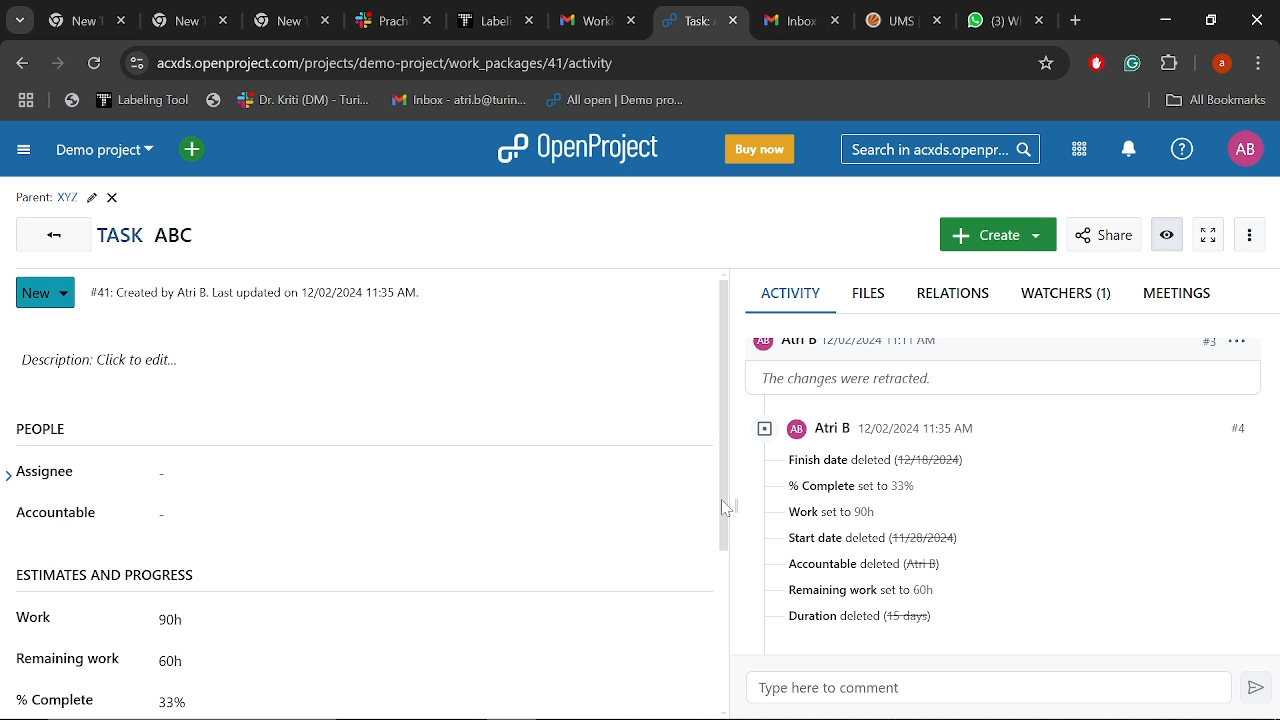 The width and height of the screenshot is (1280, 720). Describe the element at coordinates (1243, 345) in the screenshot. I see `options` at that location.